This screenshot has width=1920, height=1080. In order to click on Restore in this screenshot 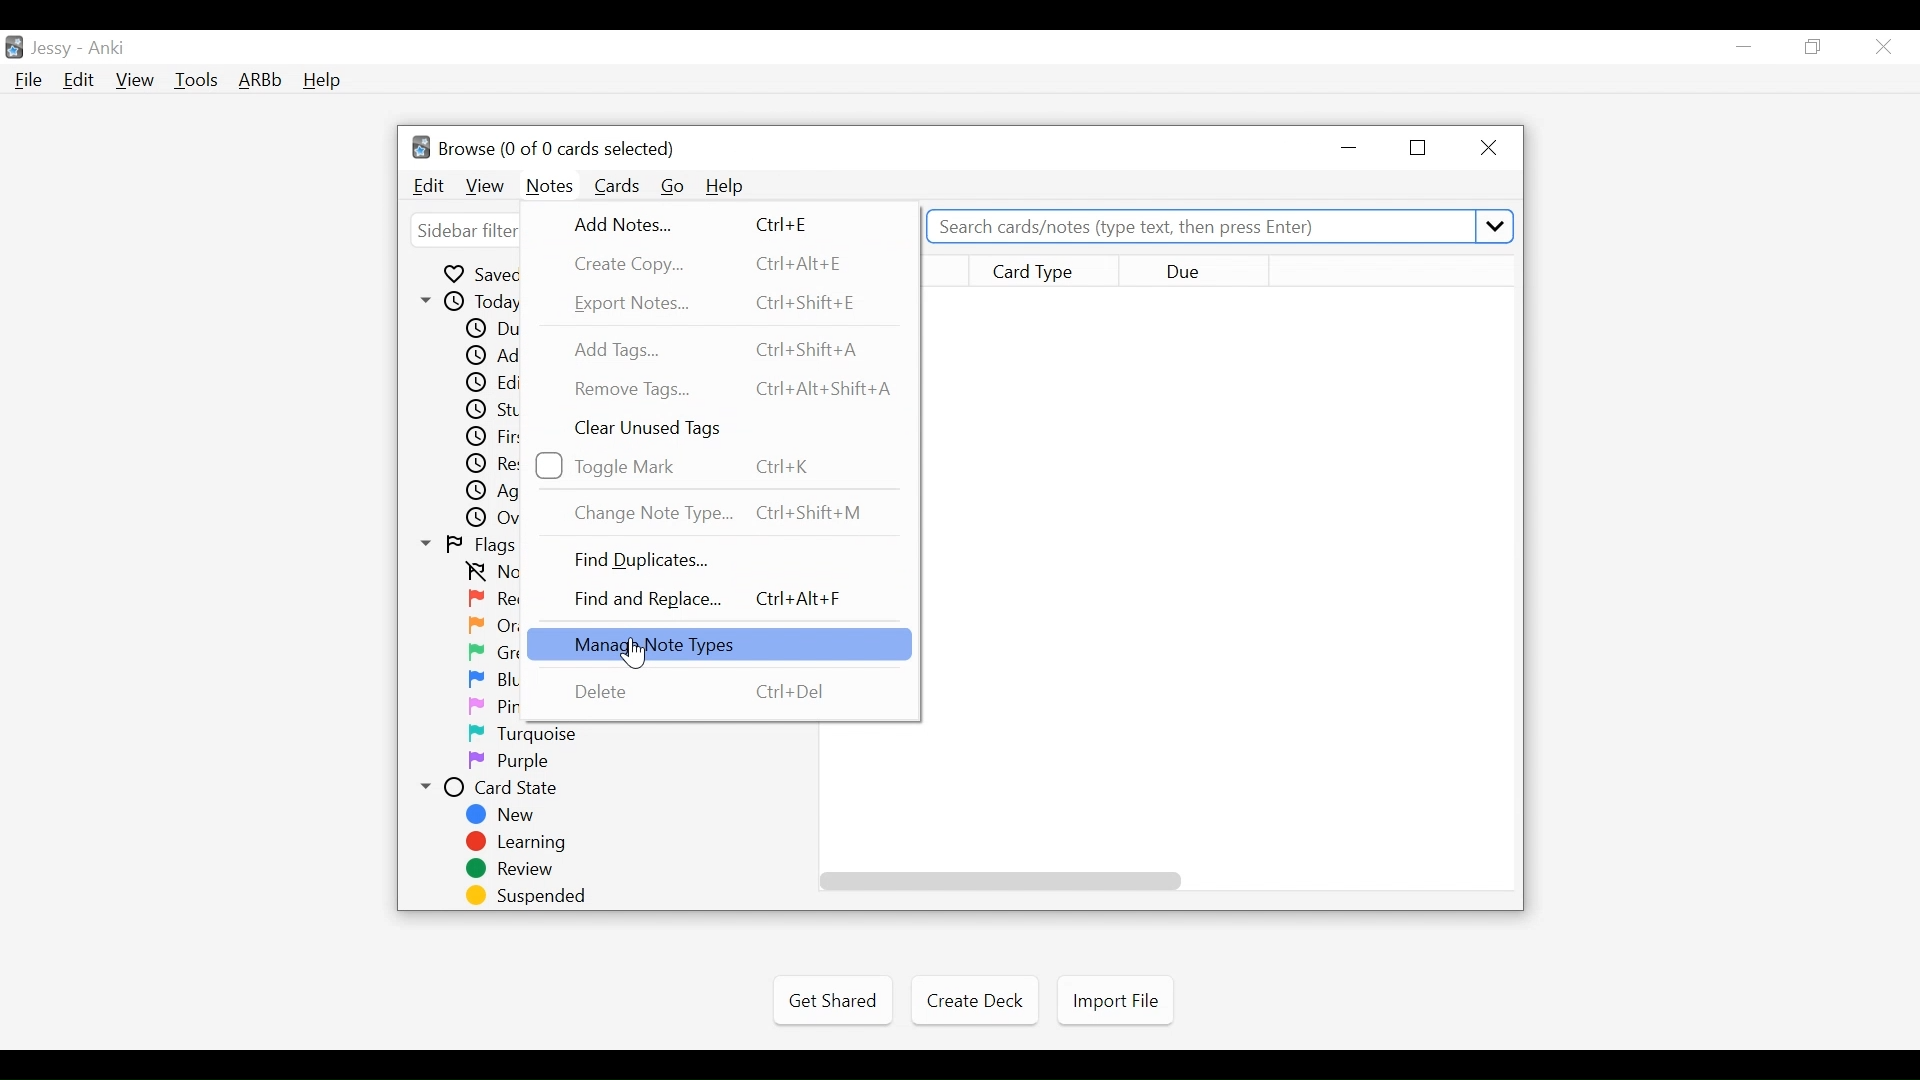, I will do `click(1420, 148)`.